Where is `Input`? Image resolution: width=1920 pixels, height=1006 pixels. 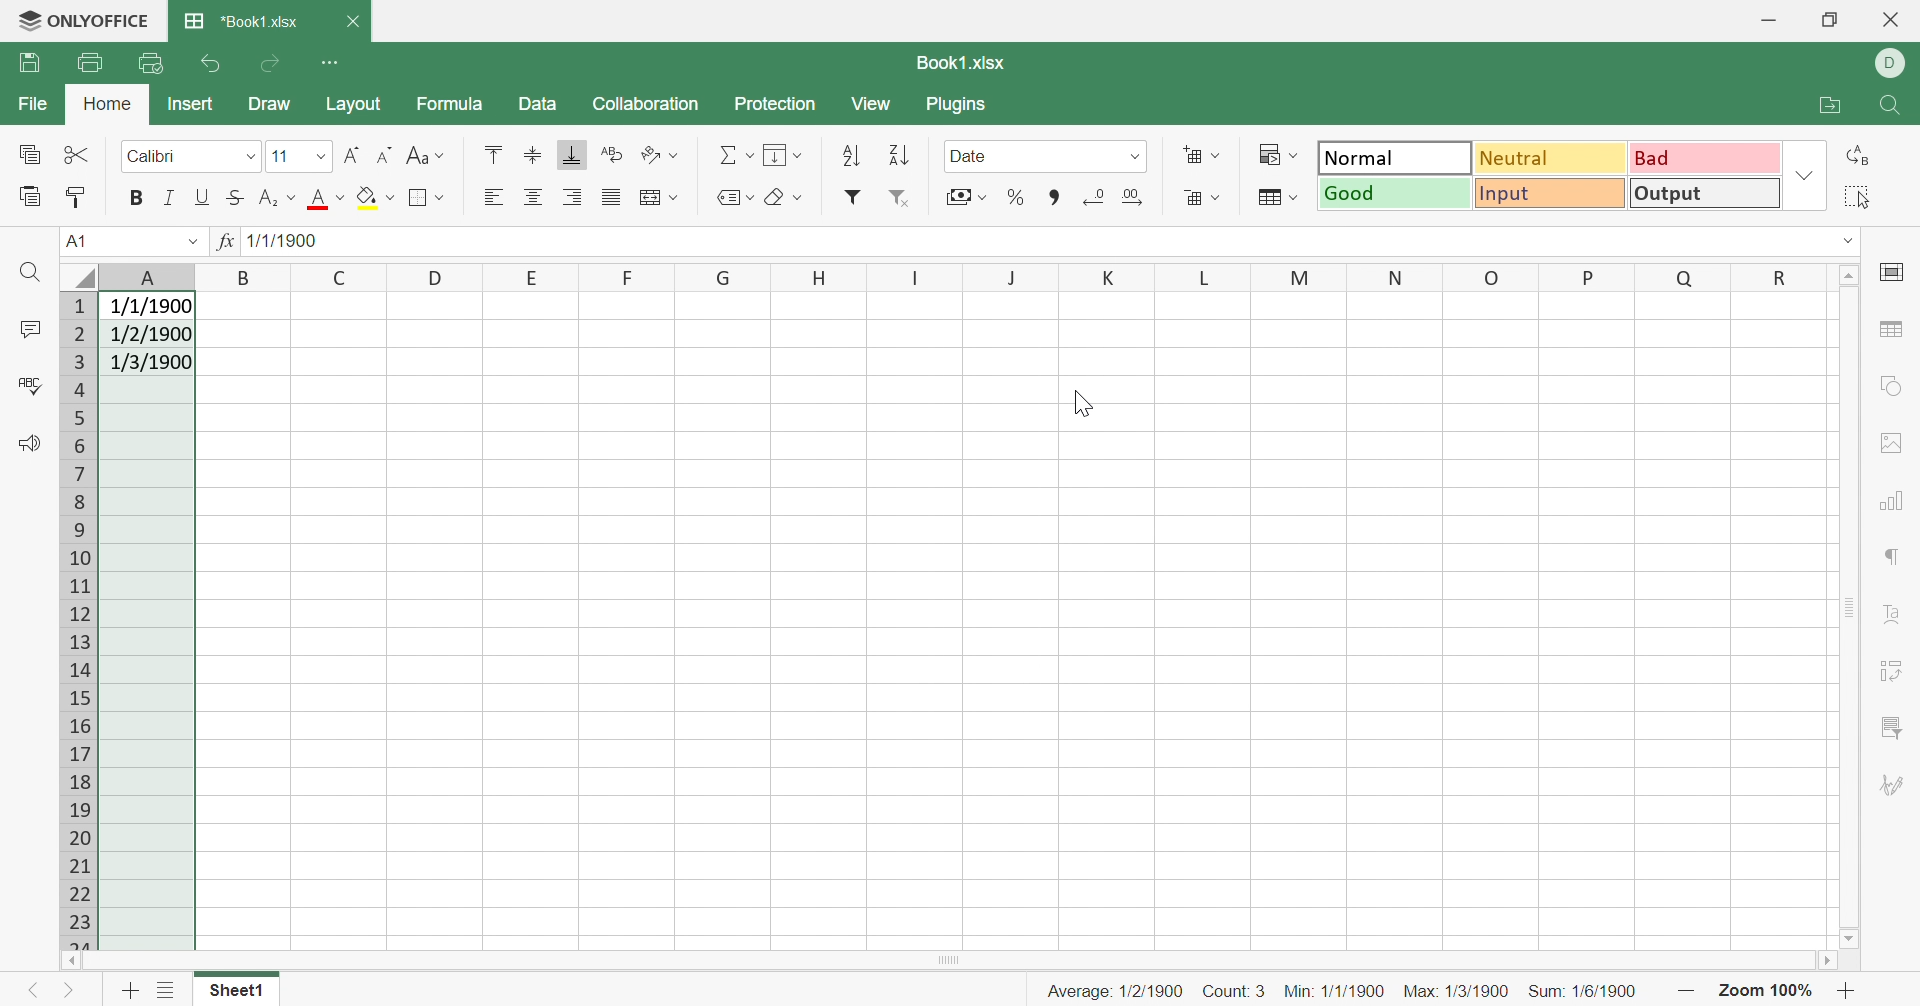
Input is located at coordinates (1552, 195).